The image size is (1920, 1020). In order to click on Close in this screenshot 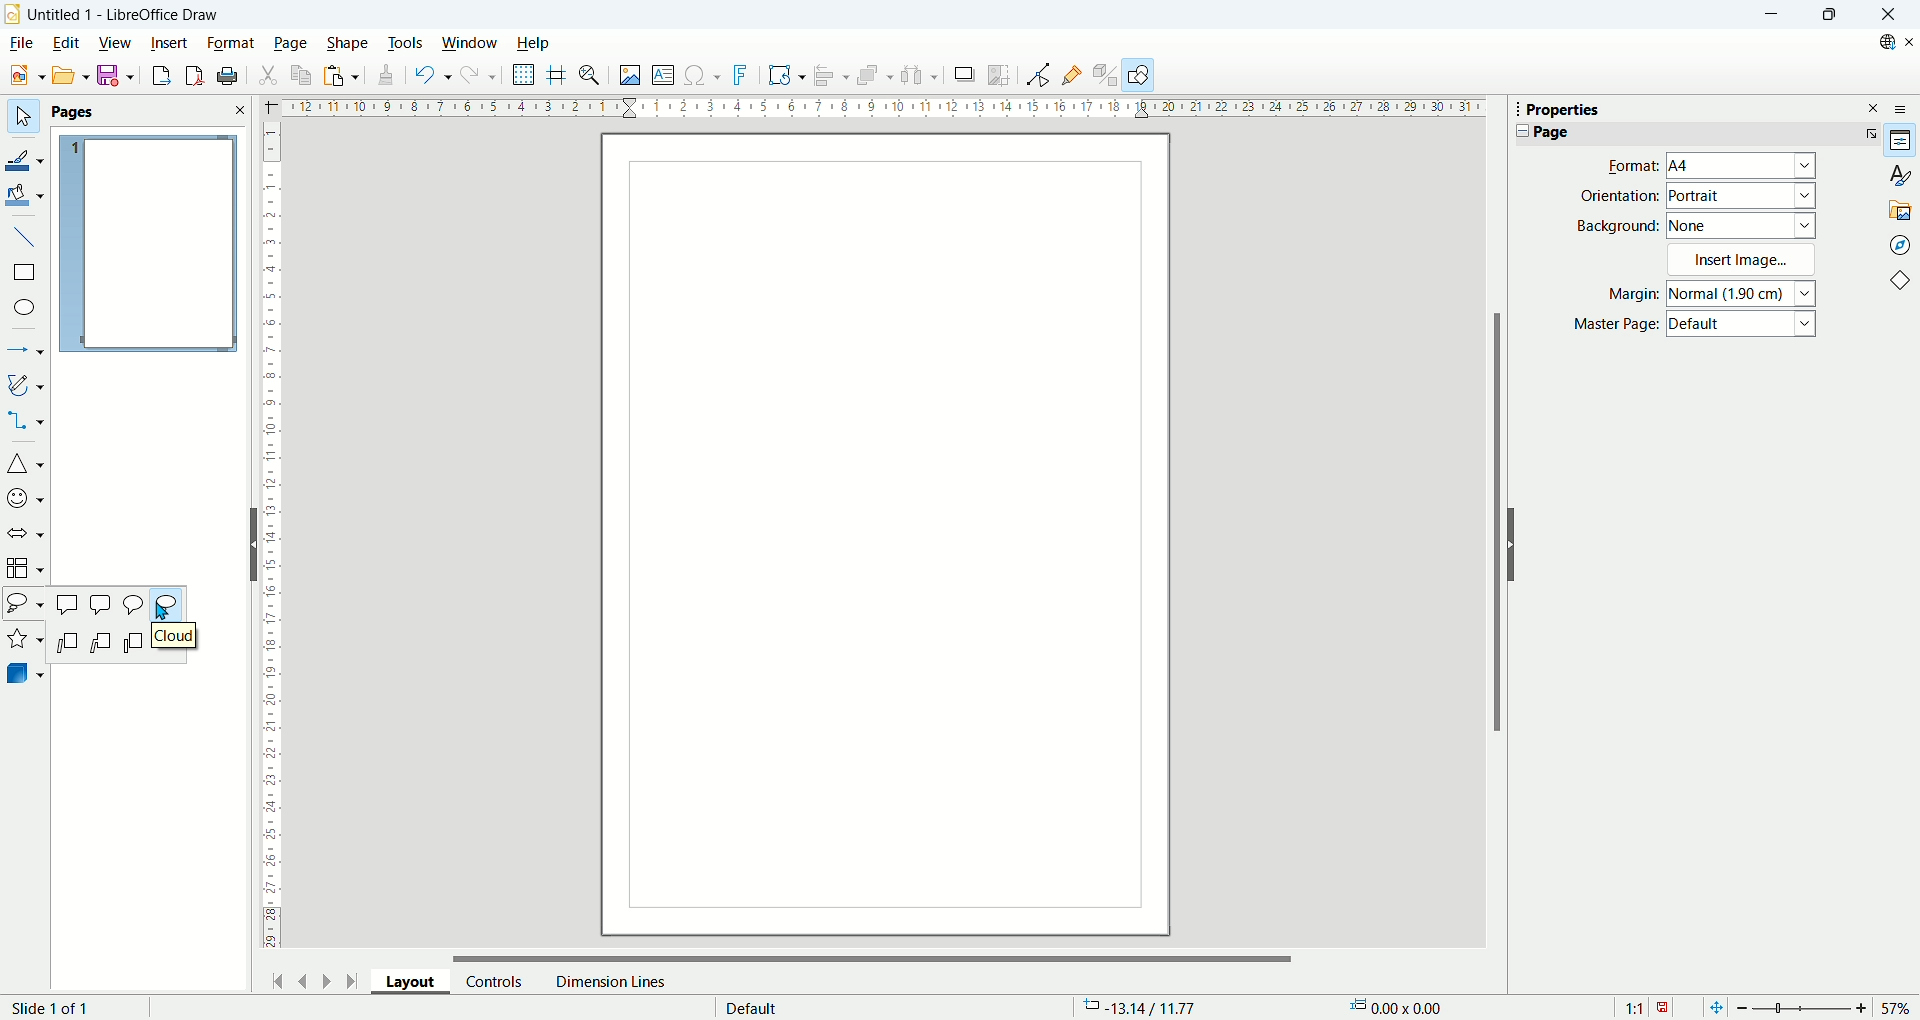, I will do `click(1888, 15)`.